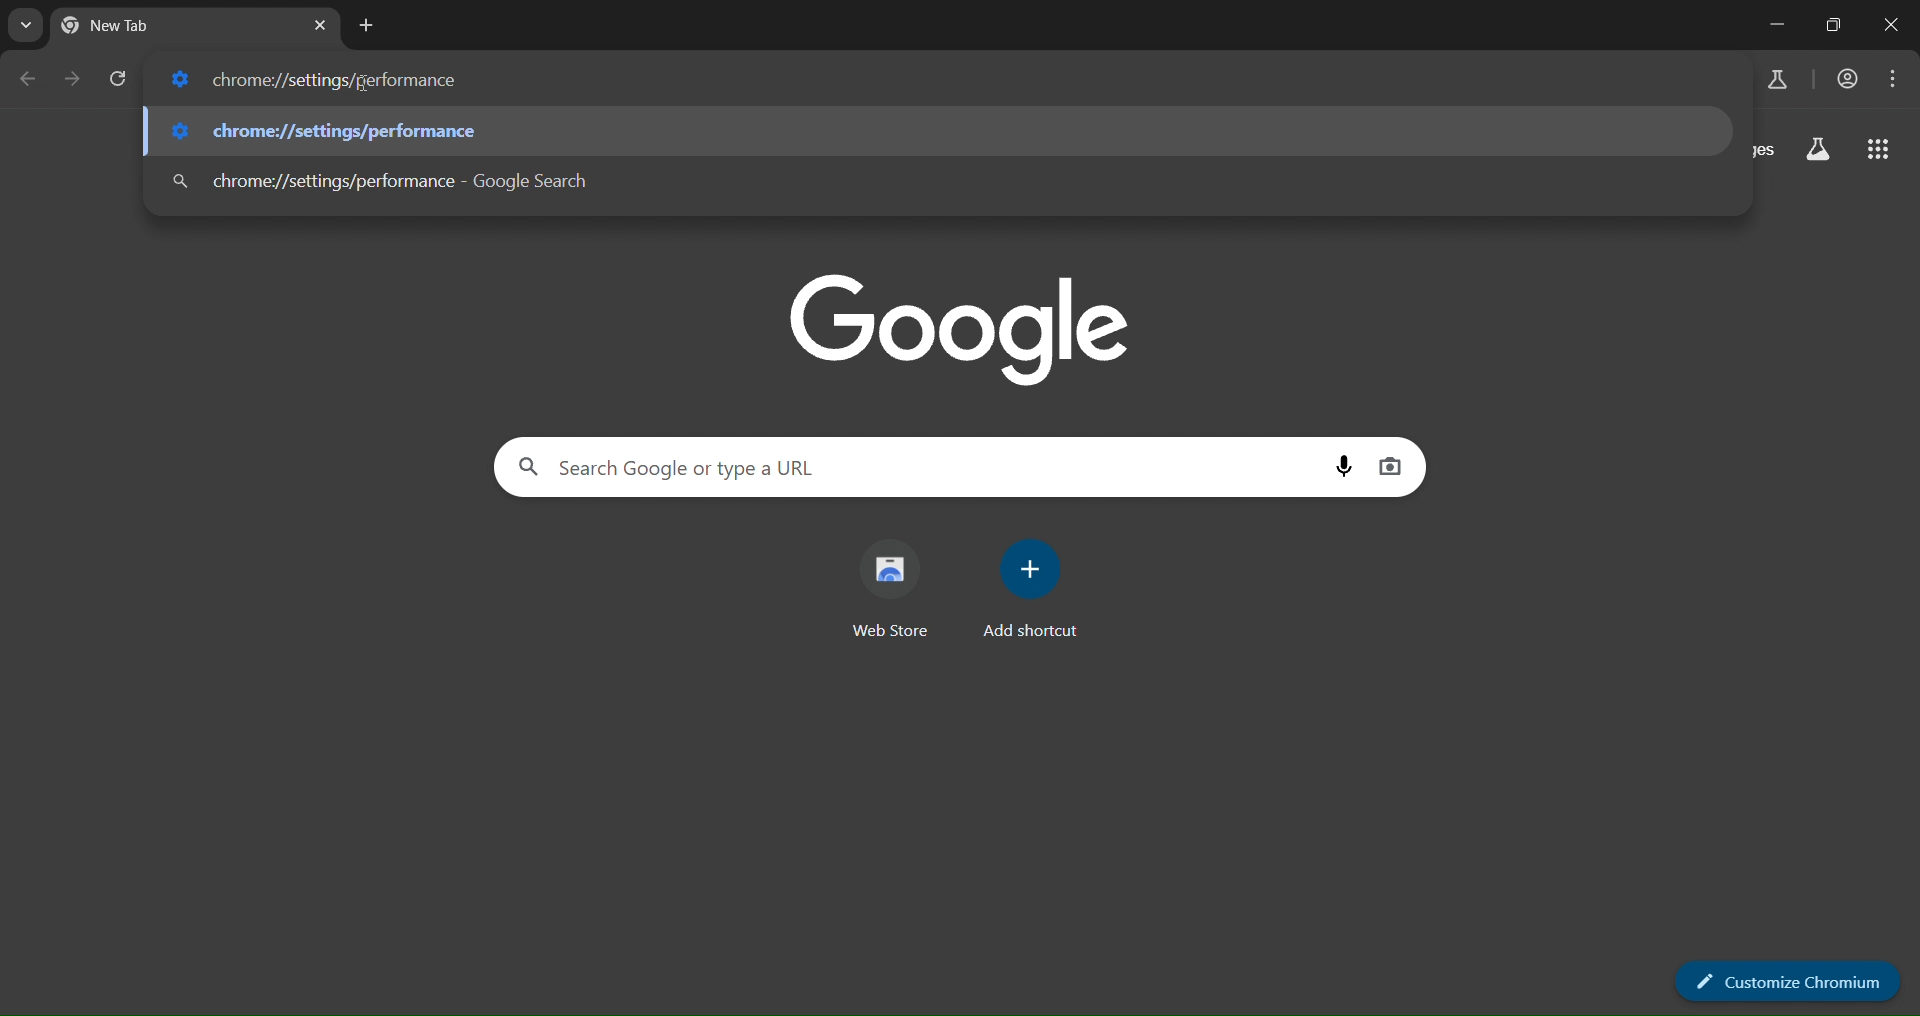  What do you see at coordinates (76, 79) in the screenshot?
I see `go forward one page` at bounding box center [76, 79].